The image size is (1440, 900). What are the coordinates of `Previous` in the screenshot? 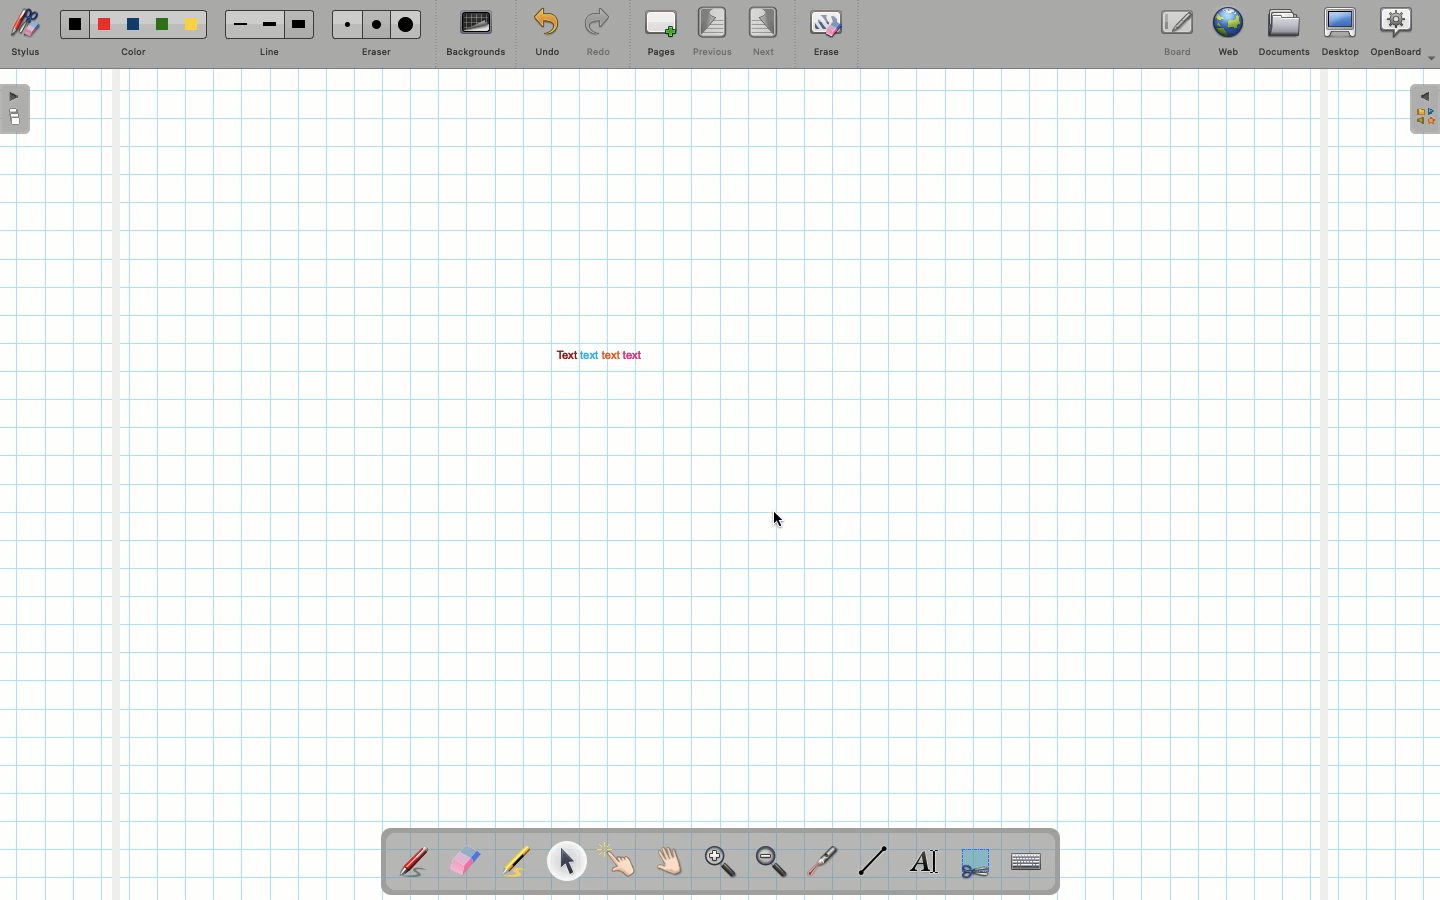 It's located at (714, 33).